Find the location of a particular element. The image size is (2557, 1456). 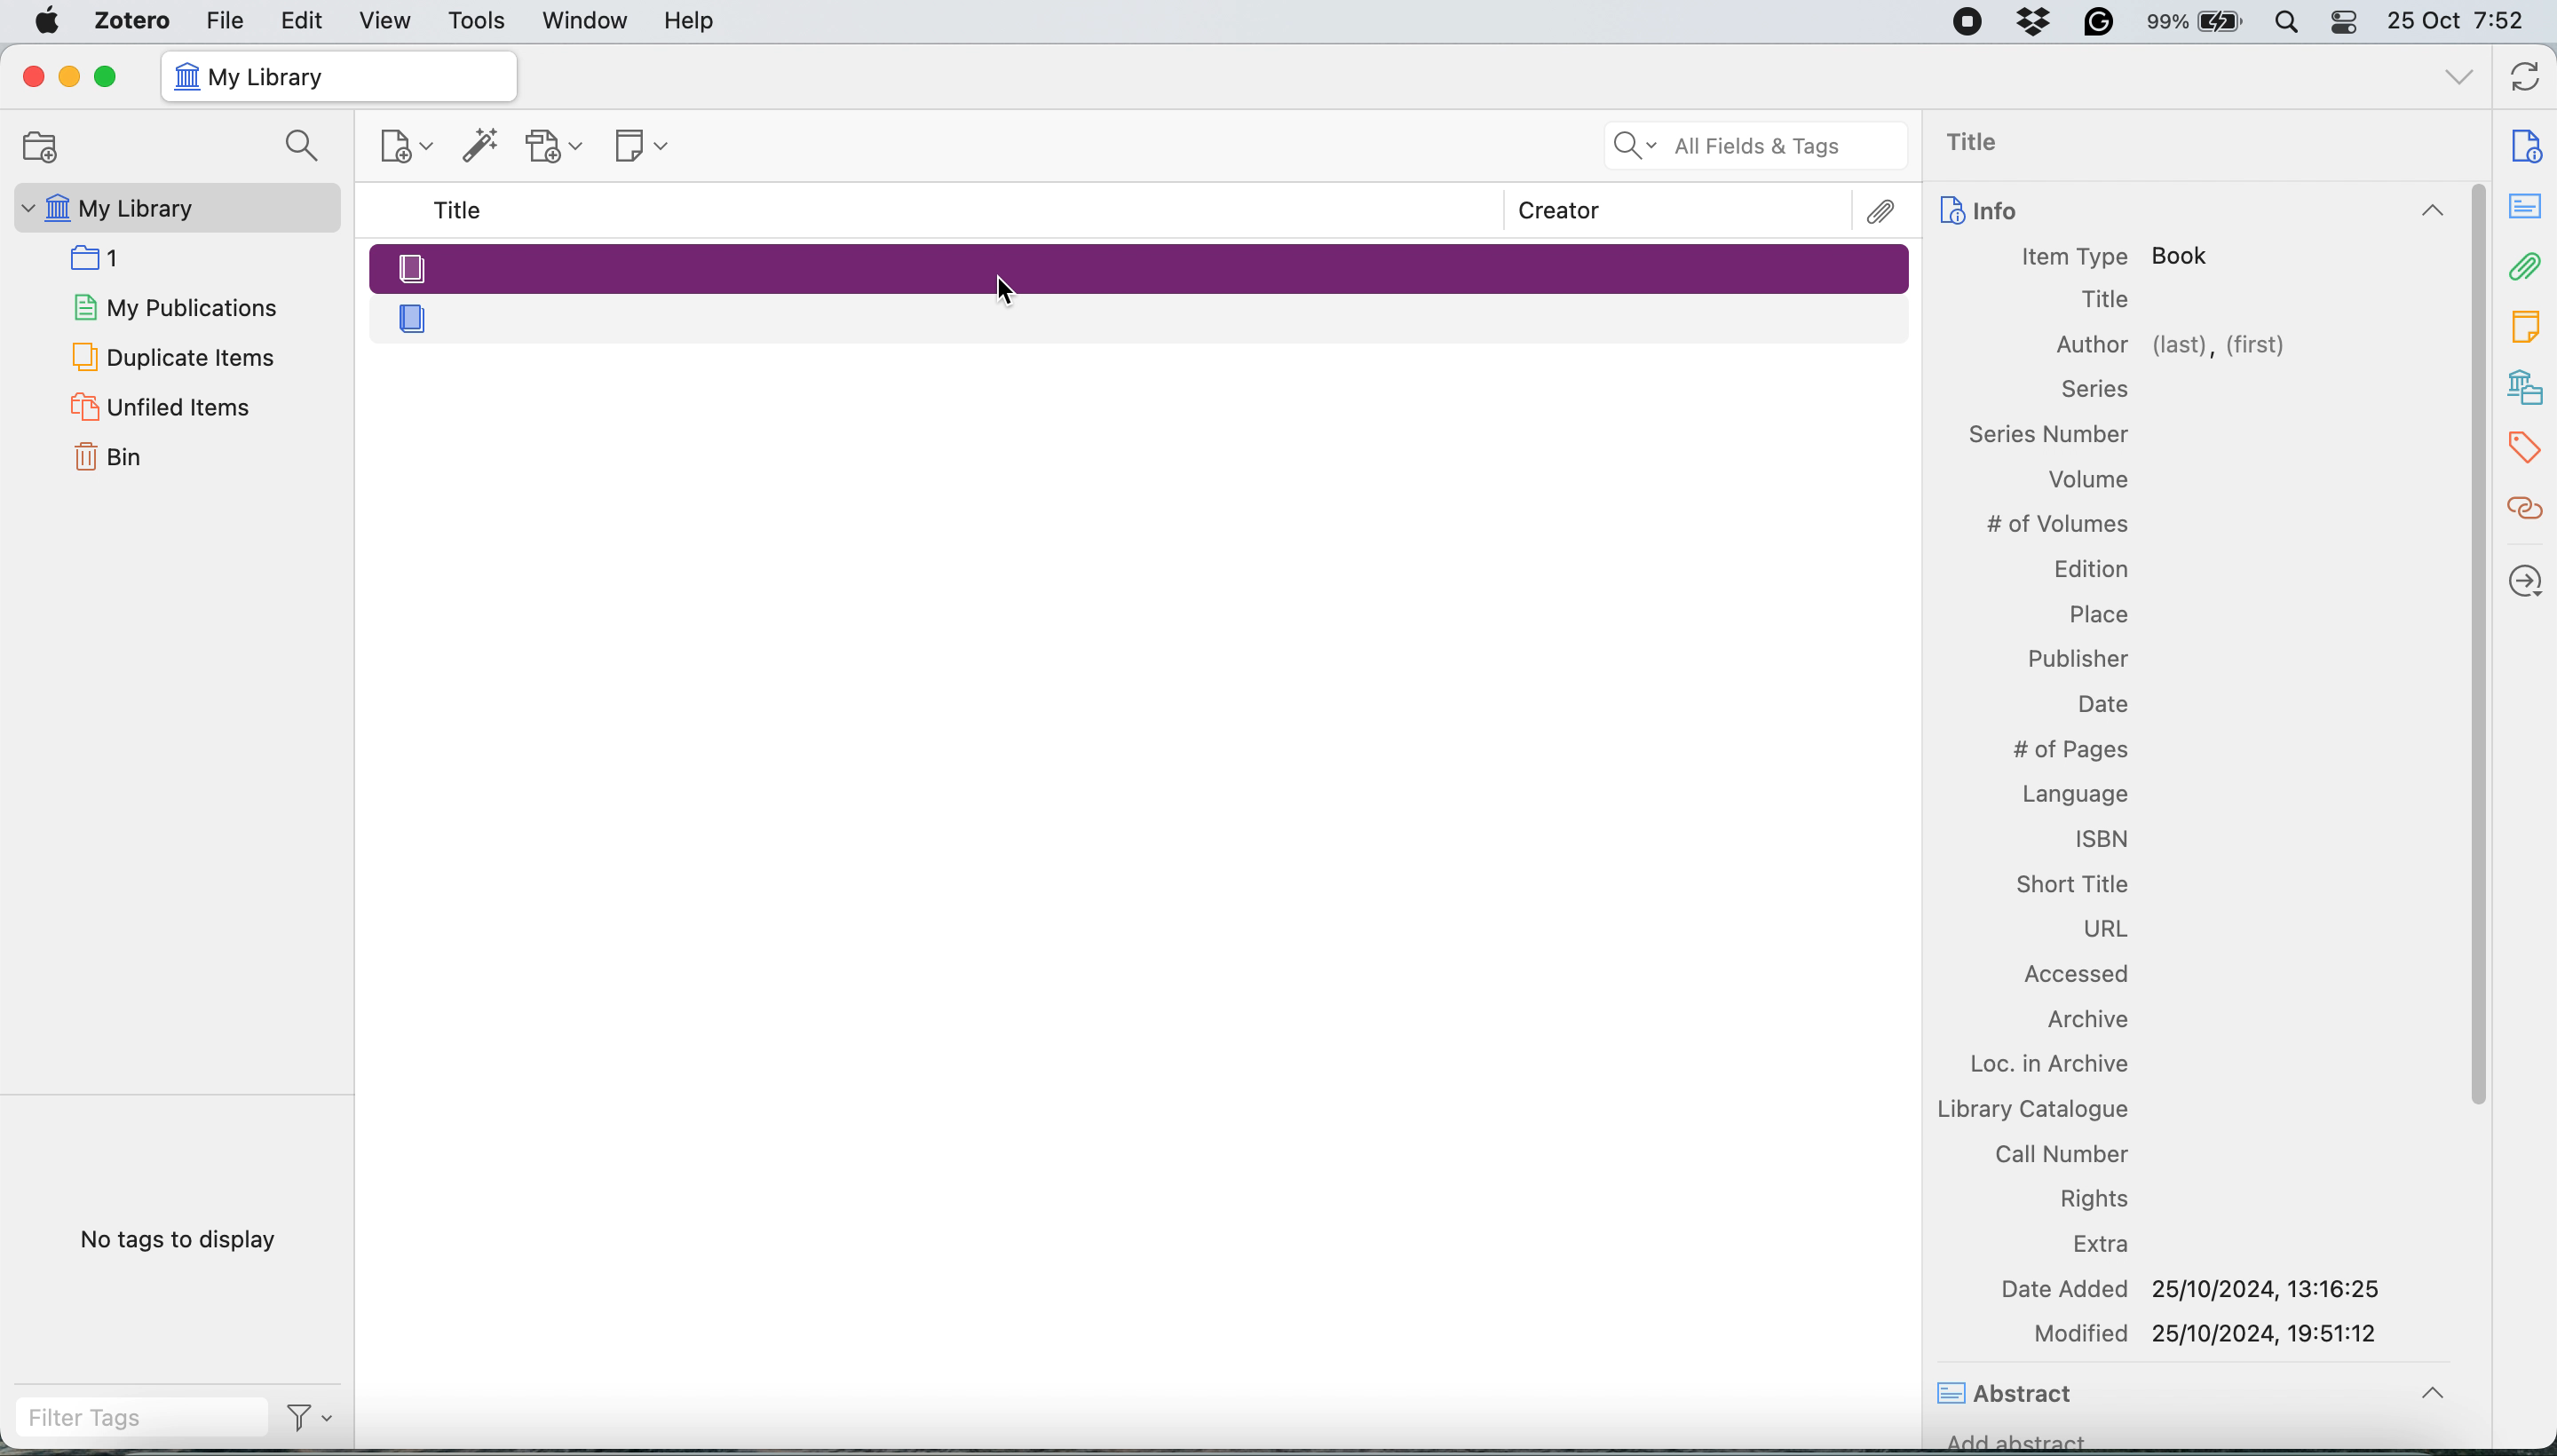

Tools is located at coordinates (478, 22).